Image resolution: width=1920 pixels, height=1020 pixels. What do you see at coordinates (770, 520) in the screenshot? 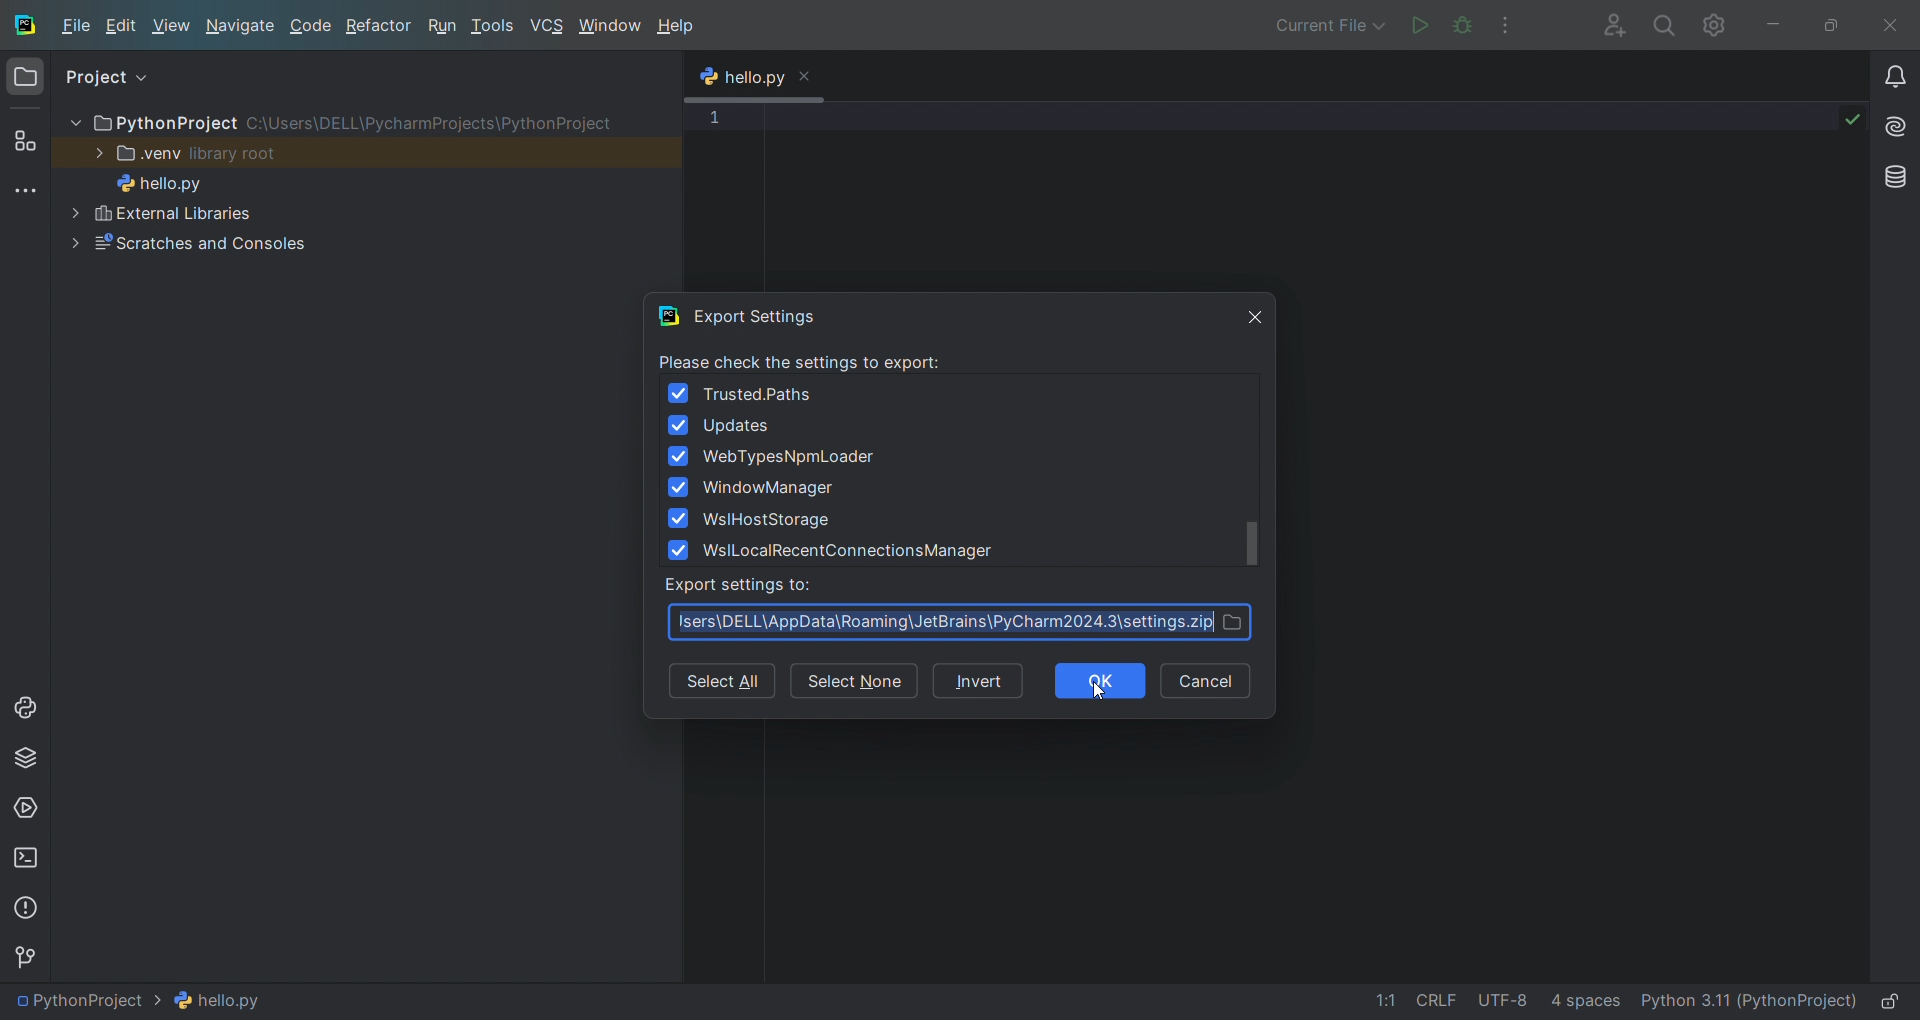
I see `WslHostStorage` at bounding box center [770, 520].